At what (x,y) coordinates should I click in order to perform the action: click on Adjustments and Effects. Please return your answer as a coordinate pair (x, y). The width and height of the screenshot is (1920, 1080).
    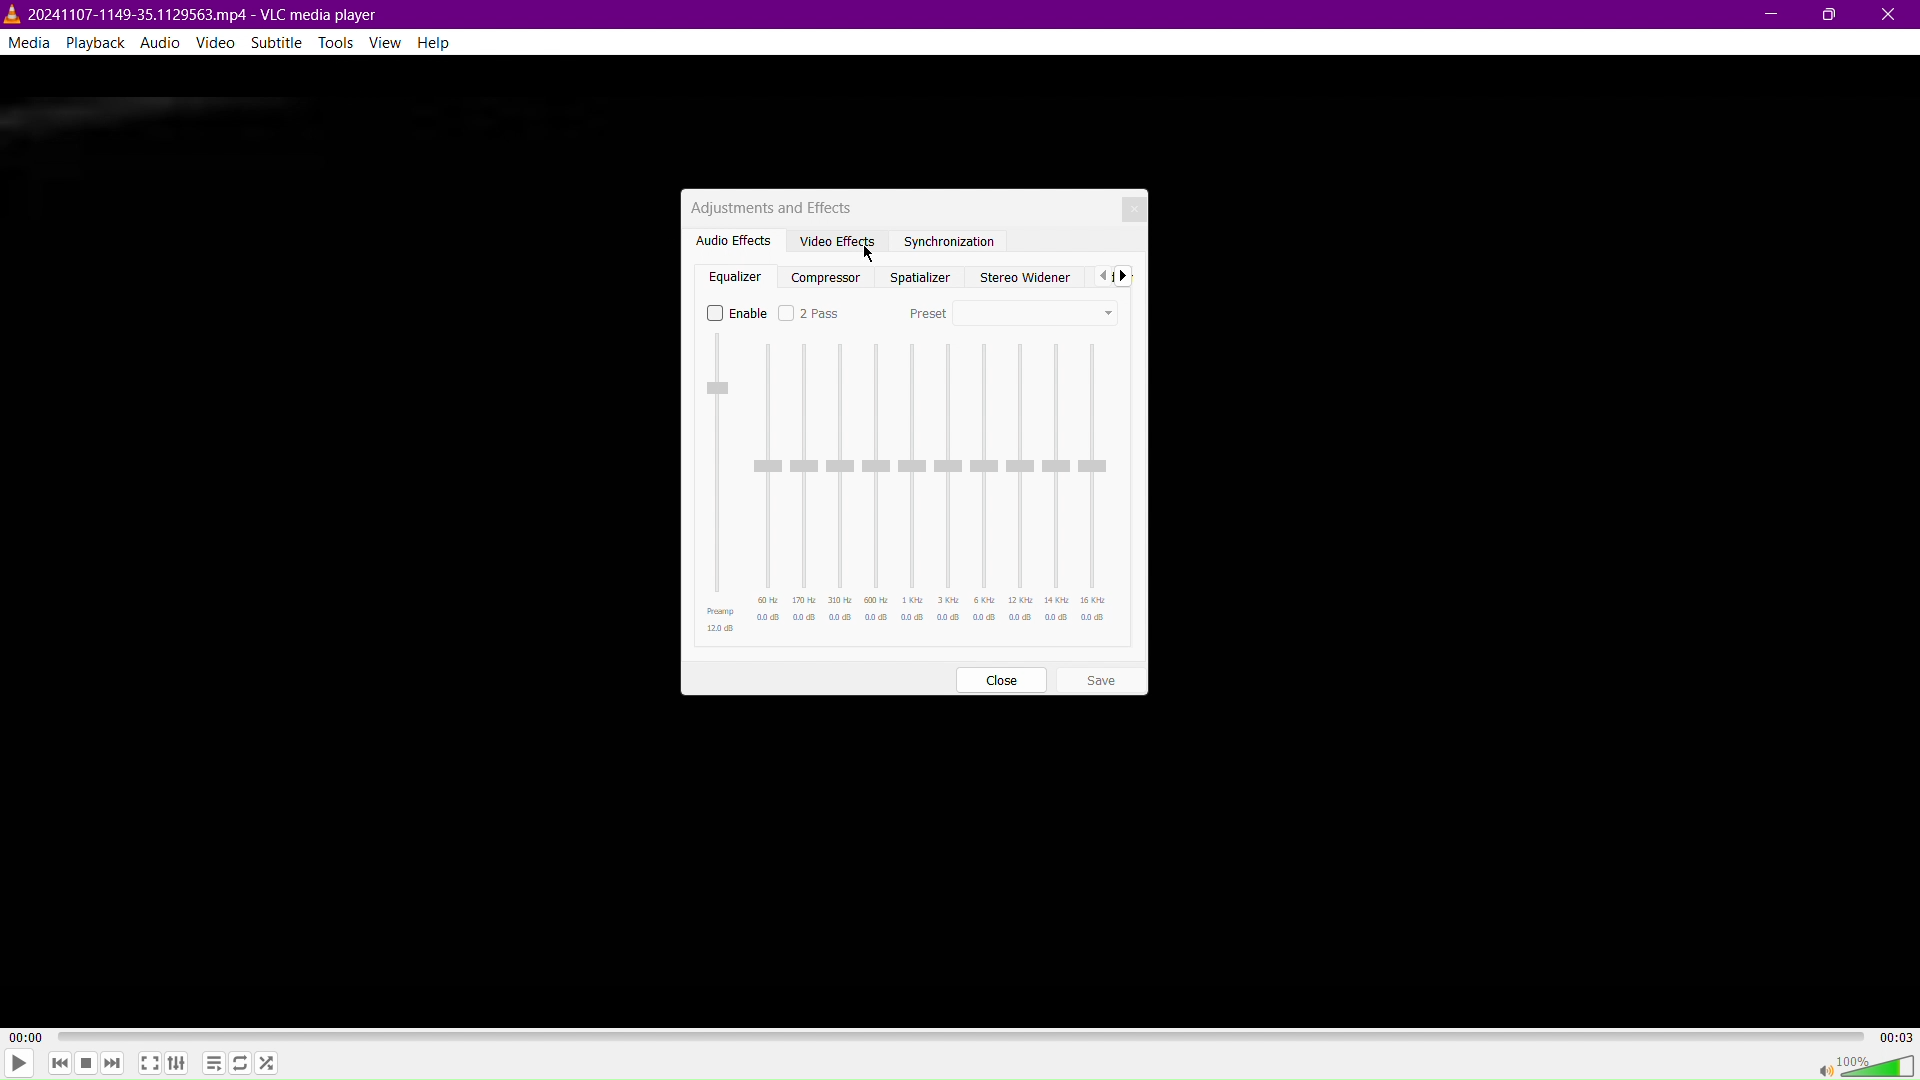
    Looking at the image, I should click on (769, 206).